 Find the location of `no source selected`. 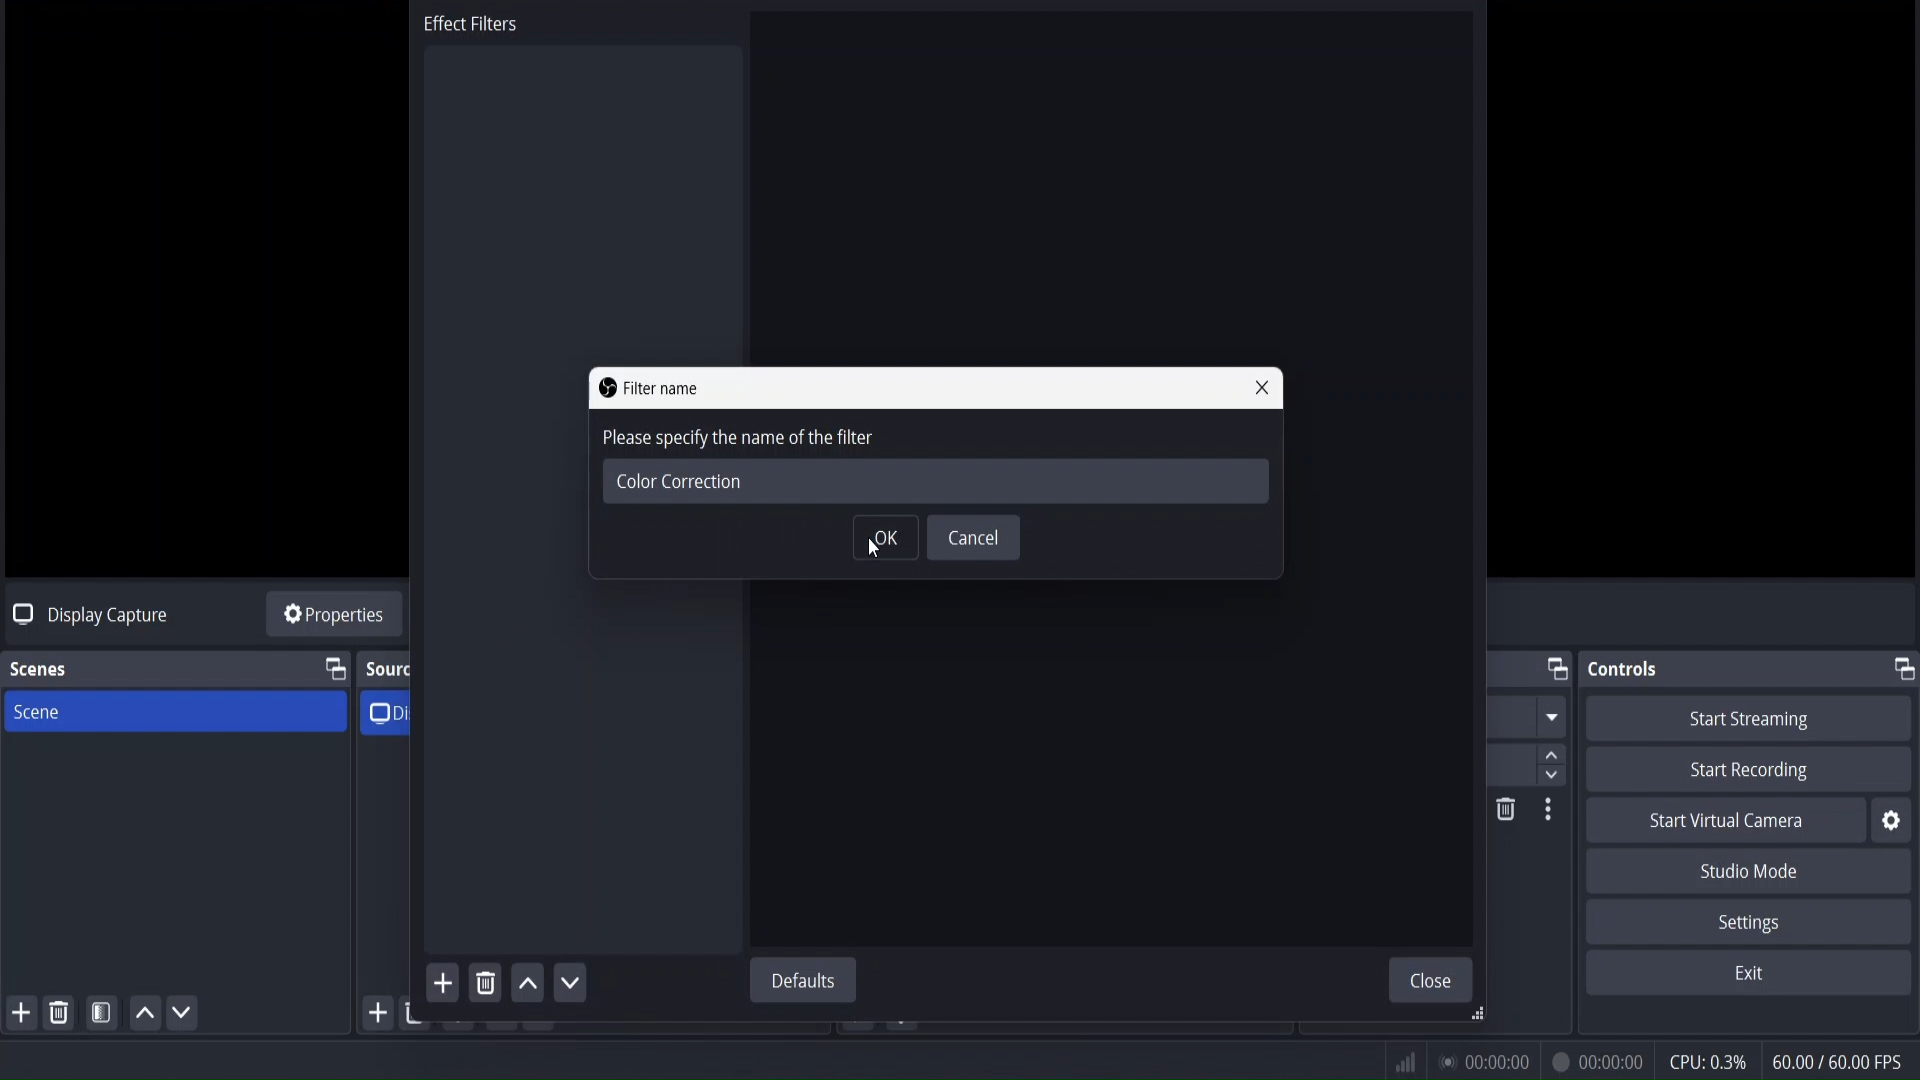

no source selected is located at coordinates (86, 613).